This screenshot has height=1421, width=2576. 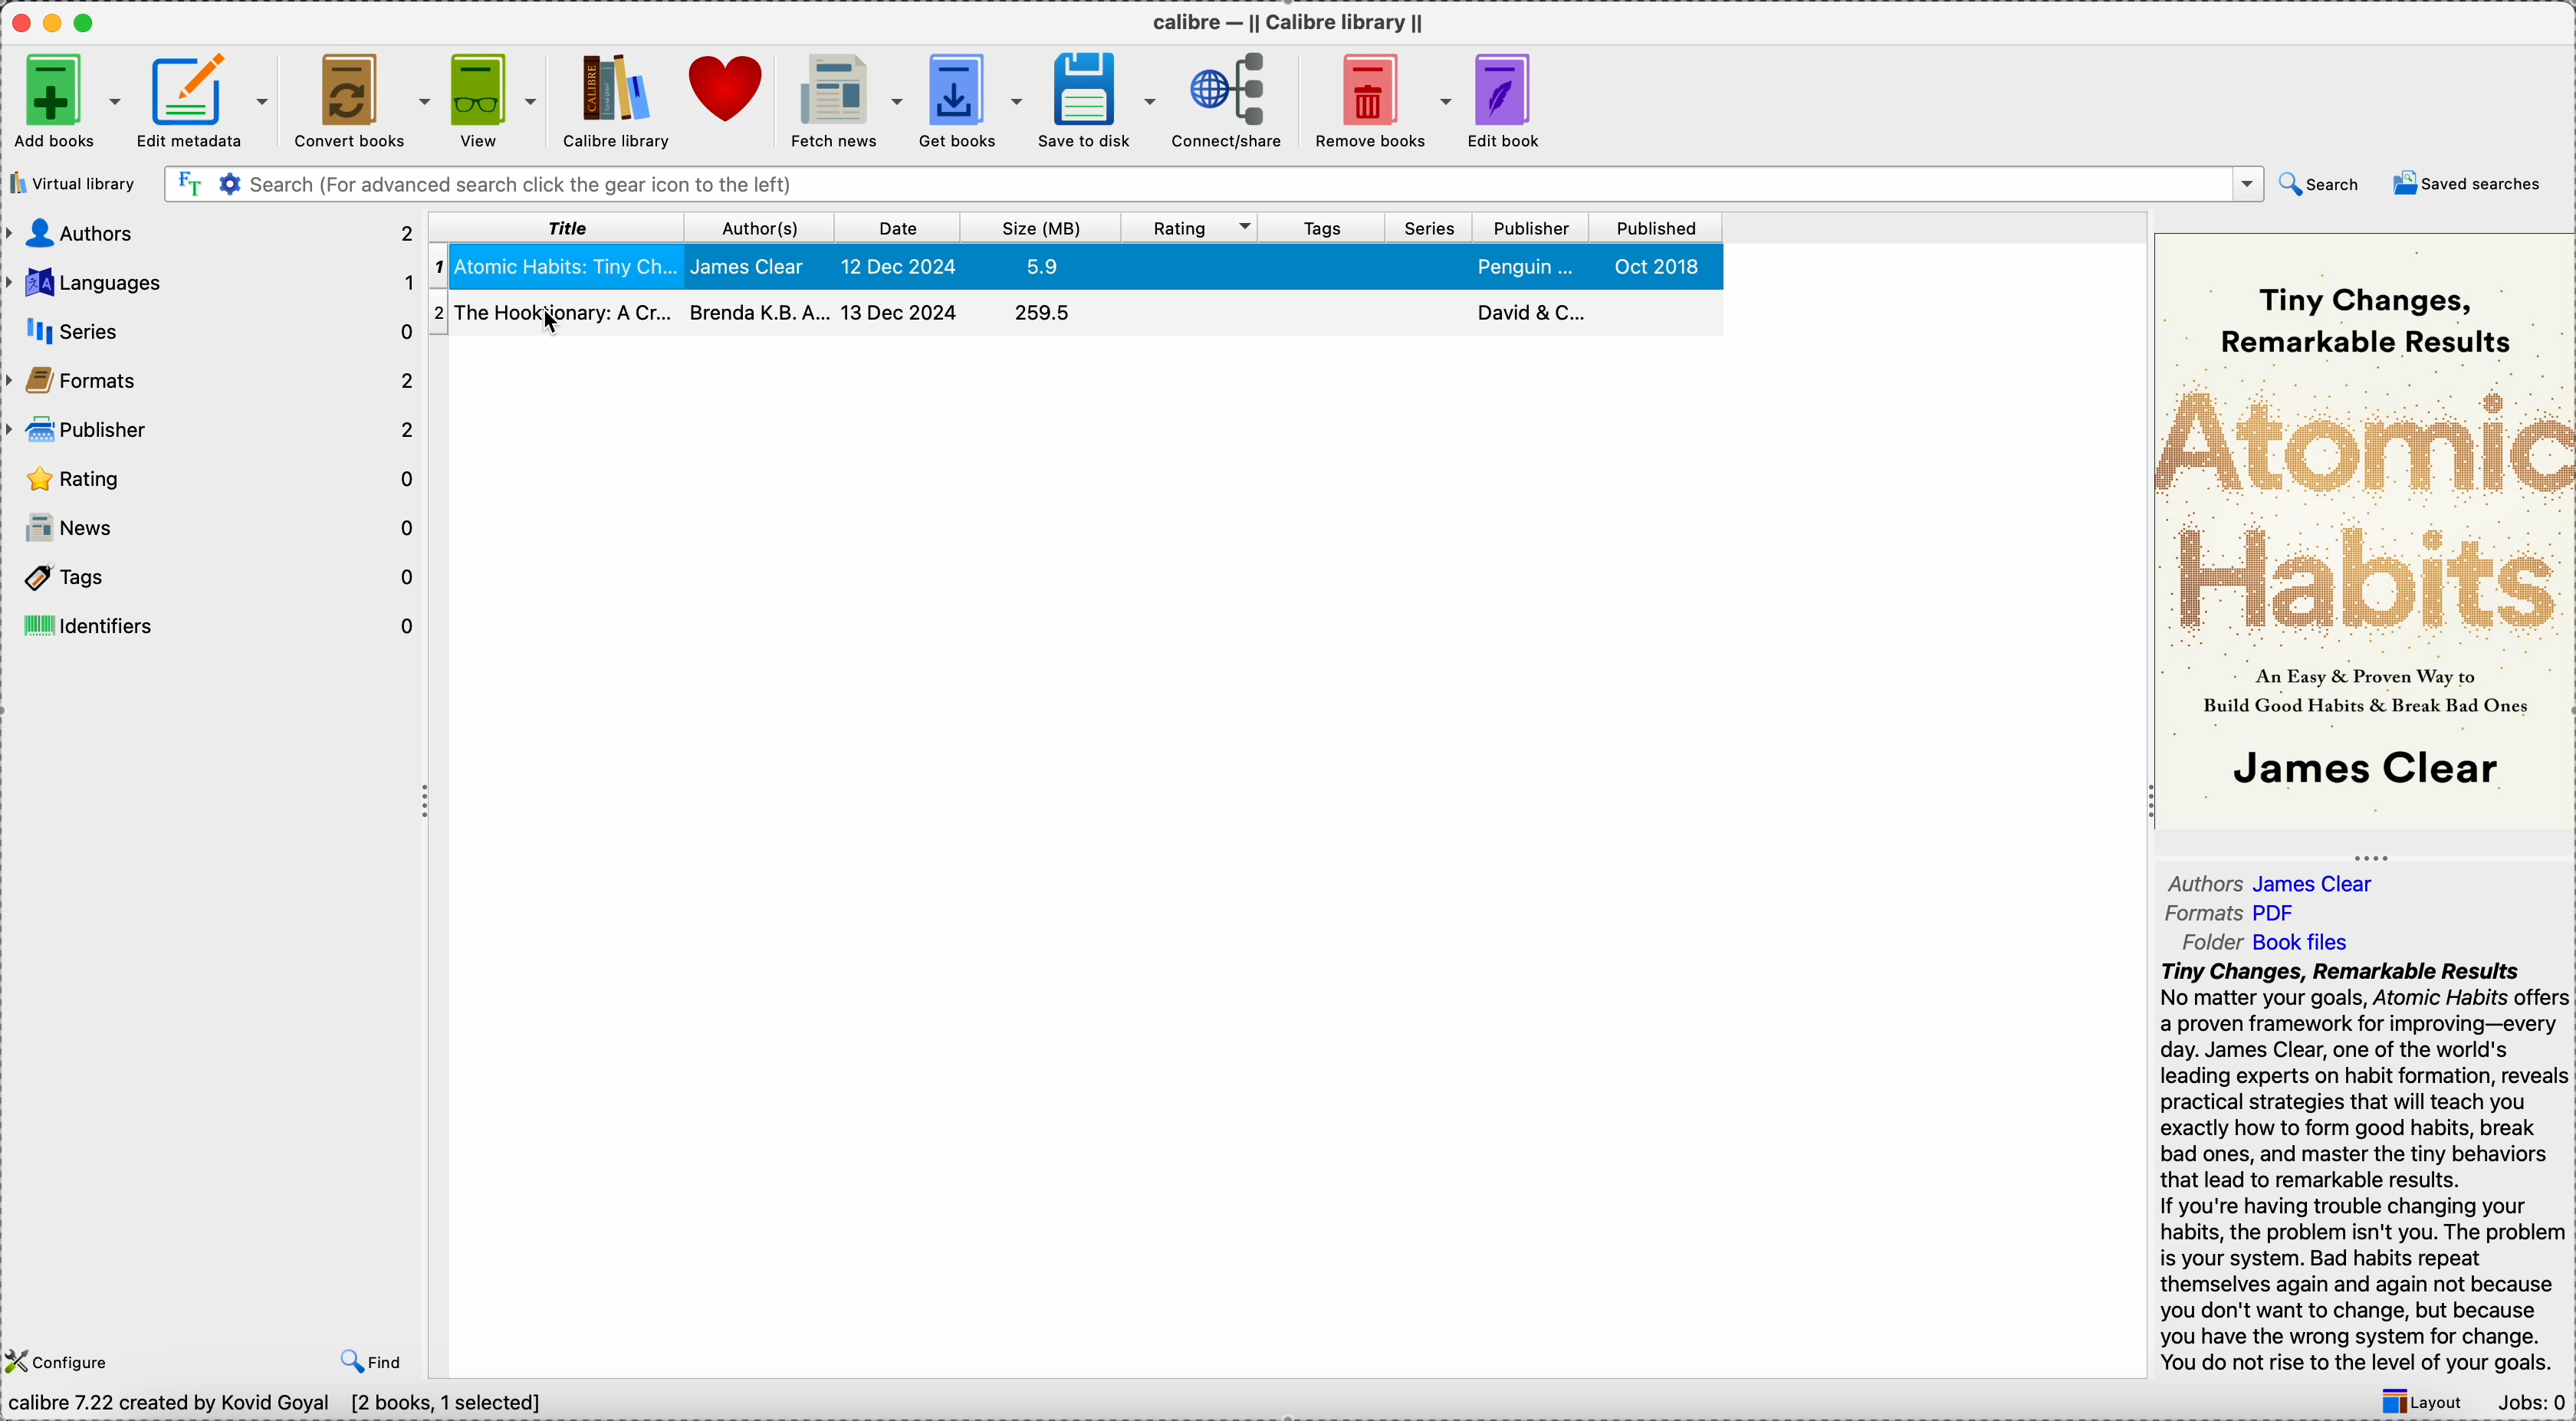 What do you see at coordinates (2423, 1400) in the screenshot?
I see `layout` at bounding box center [2423, 1400].